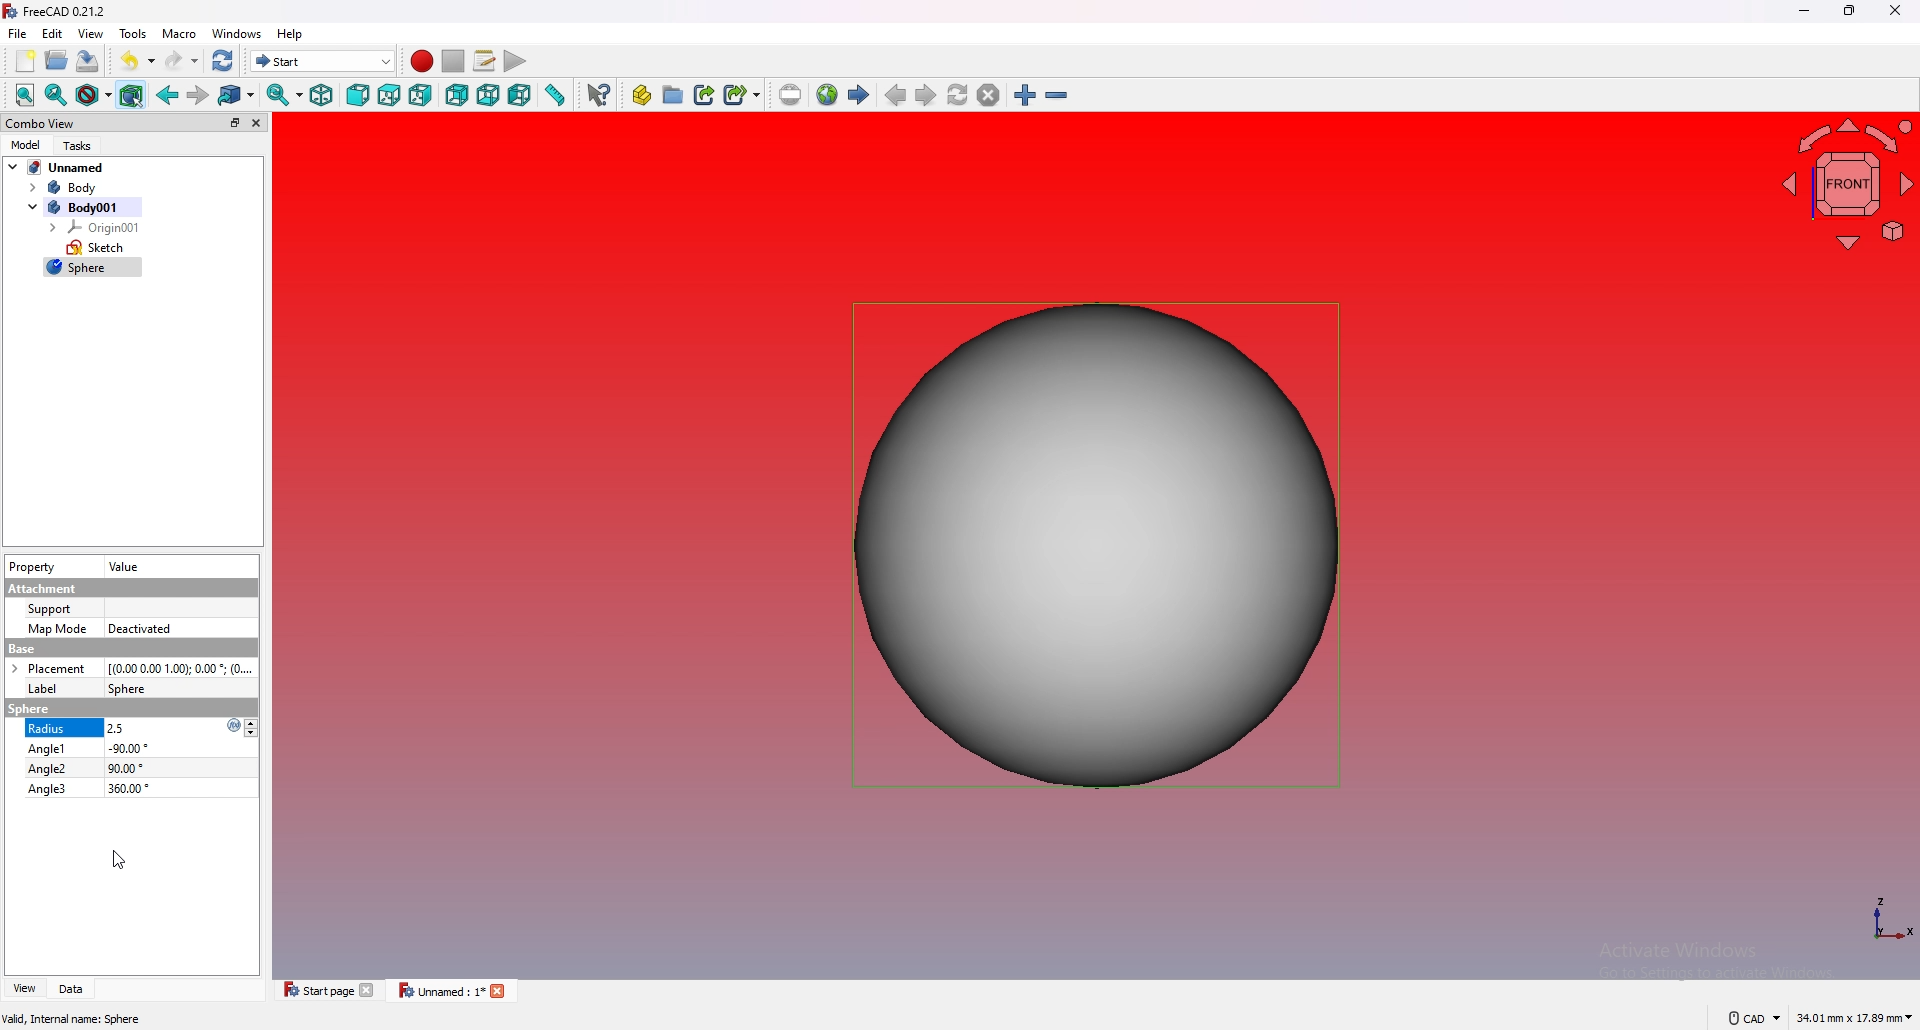 Image resolution: width=1920 pixels, height=1030 pixels. Describe the element at coordinates (229, 726) in the screenshot. I see `logo` at that location.